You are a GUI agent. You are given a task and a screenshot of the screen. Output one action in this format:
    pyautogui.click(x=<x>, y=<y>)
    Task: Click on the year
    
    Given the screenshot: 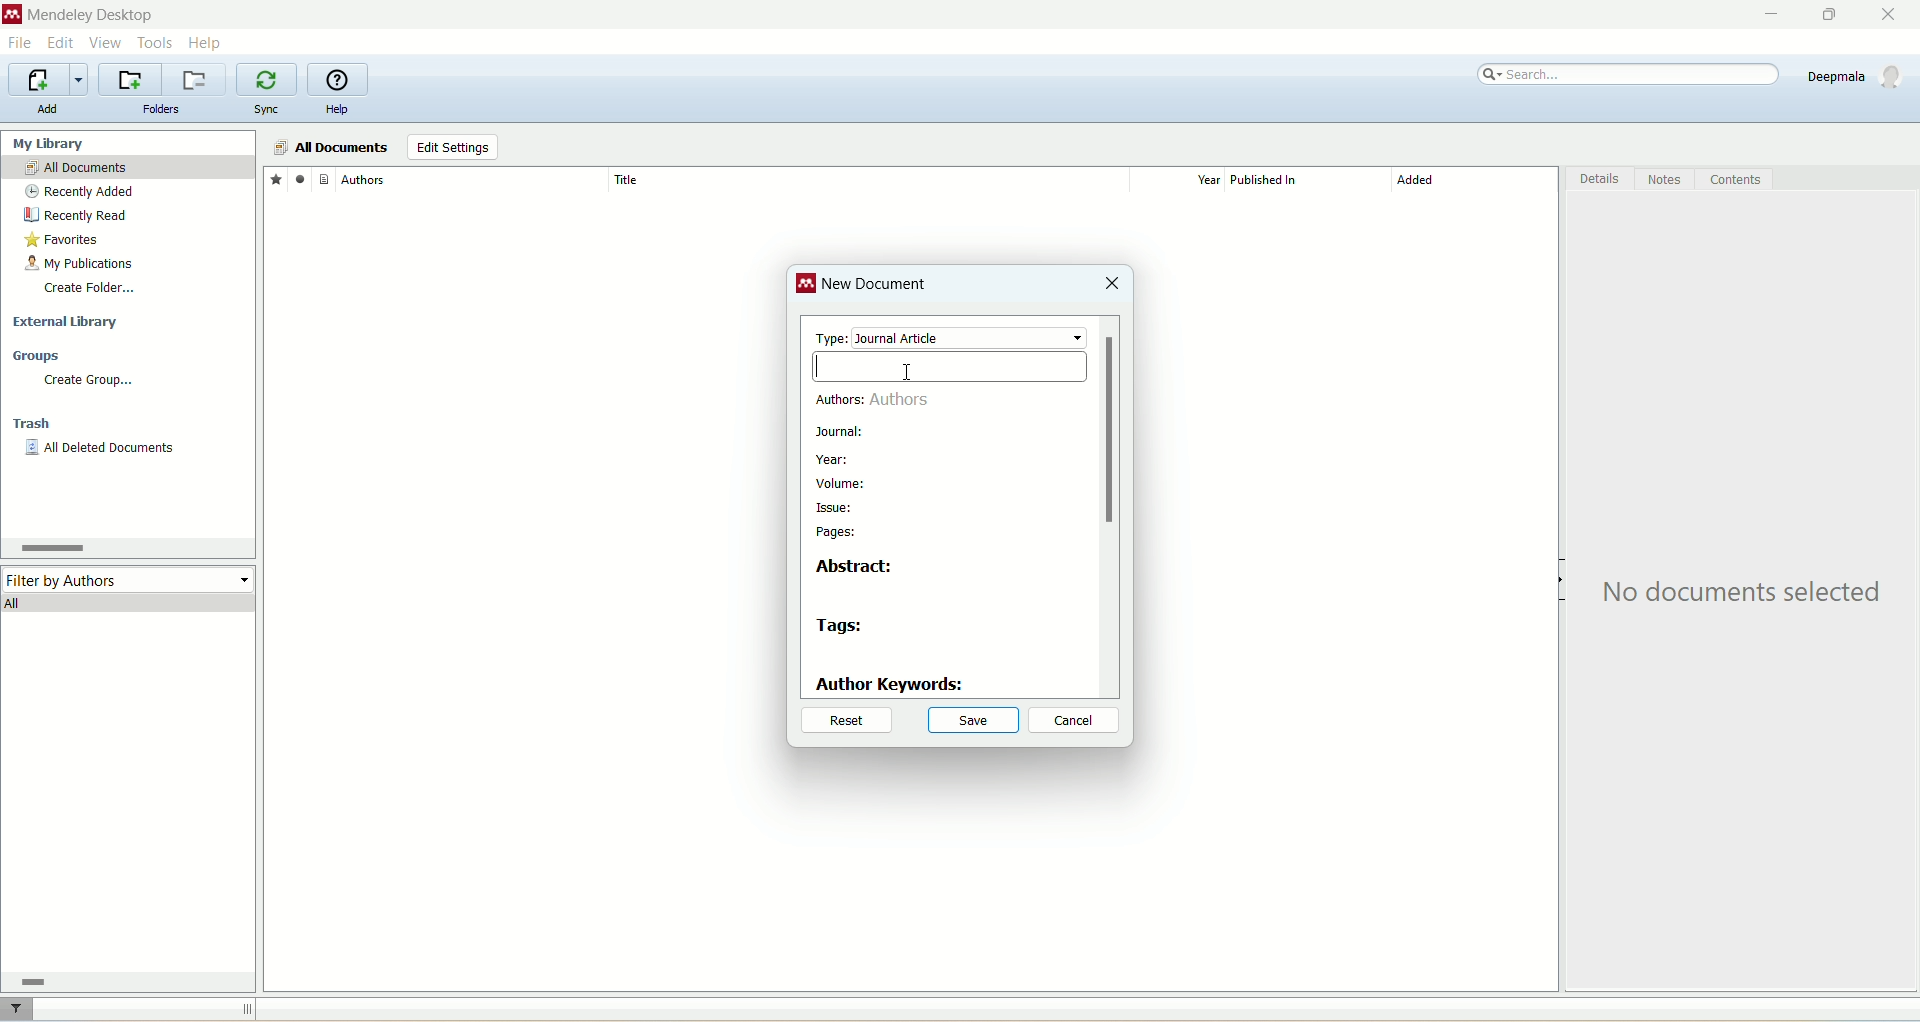 What is the action you would take?
    pyautogui.click(x=832, y=461)
    